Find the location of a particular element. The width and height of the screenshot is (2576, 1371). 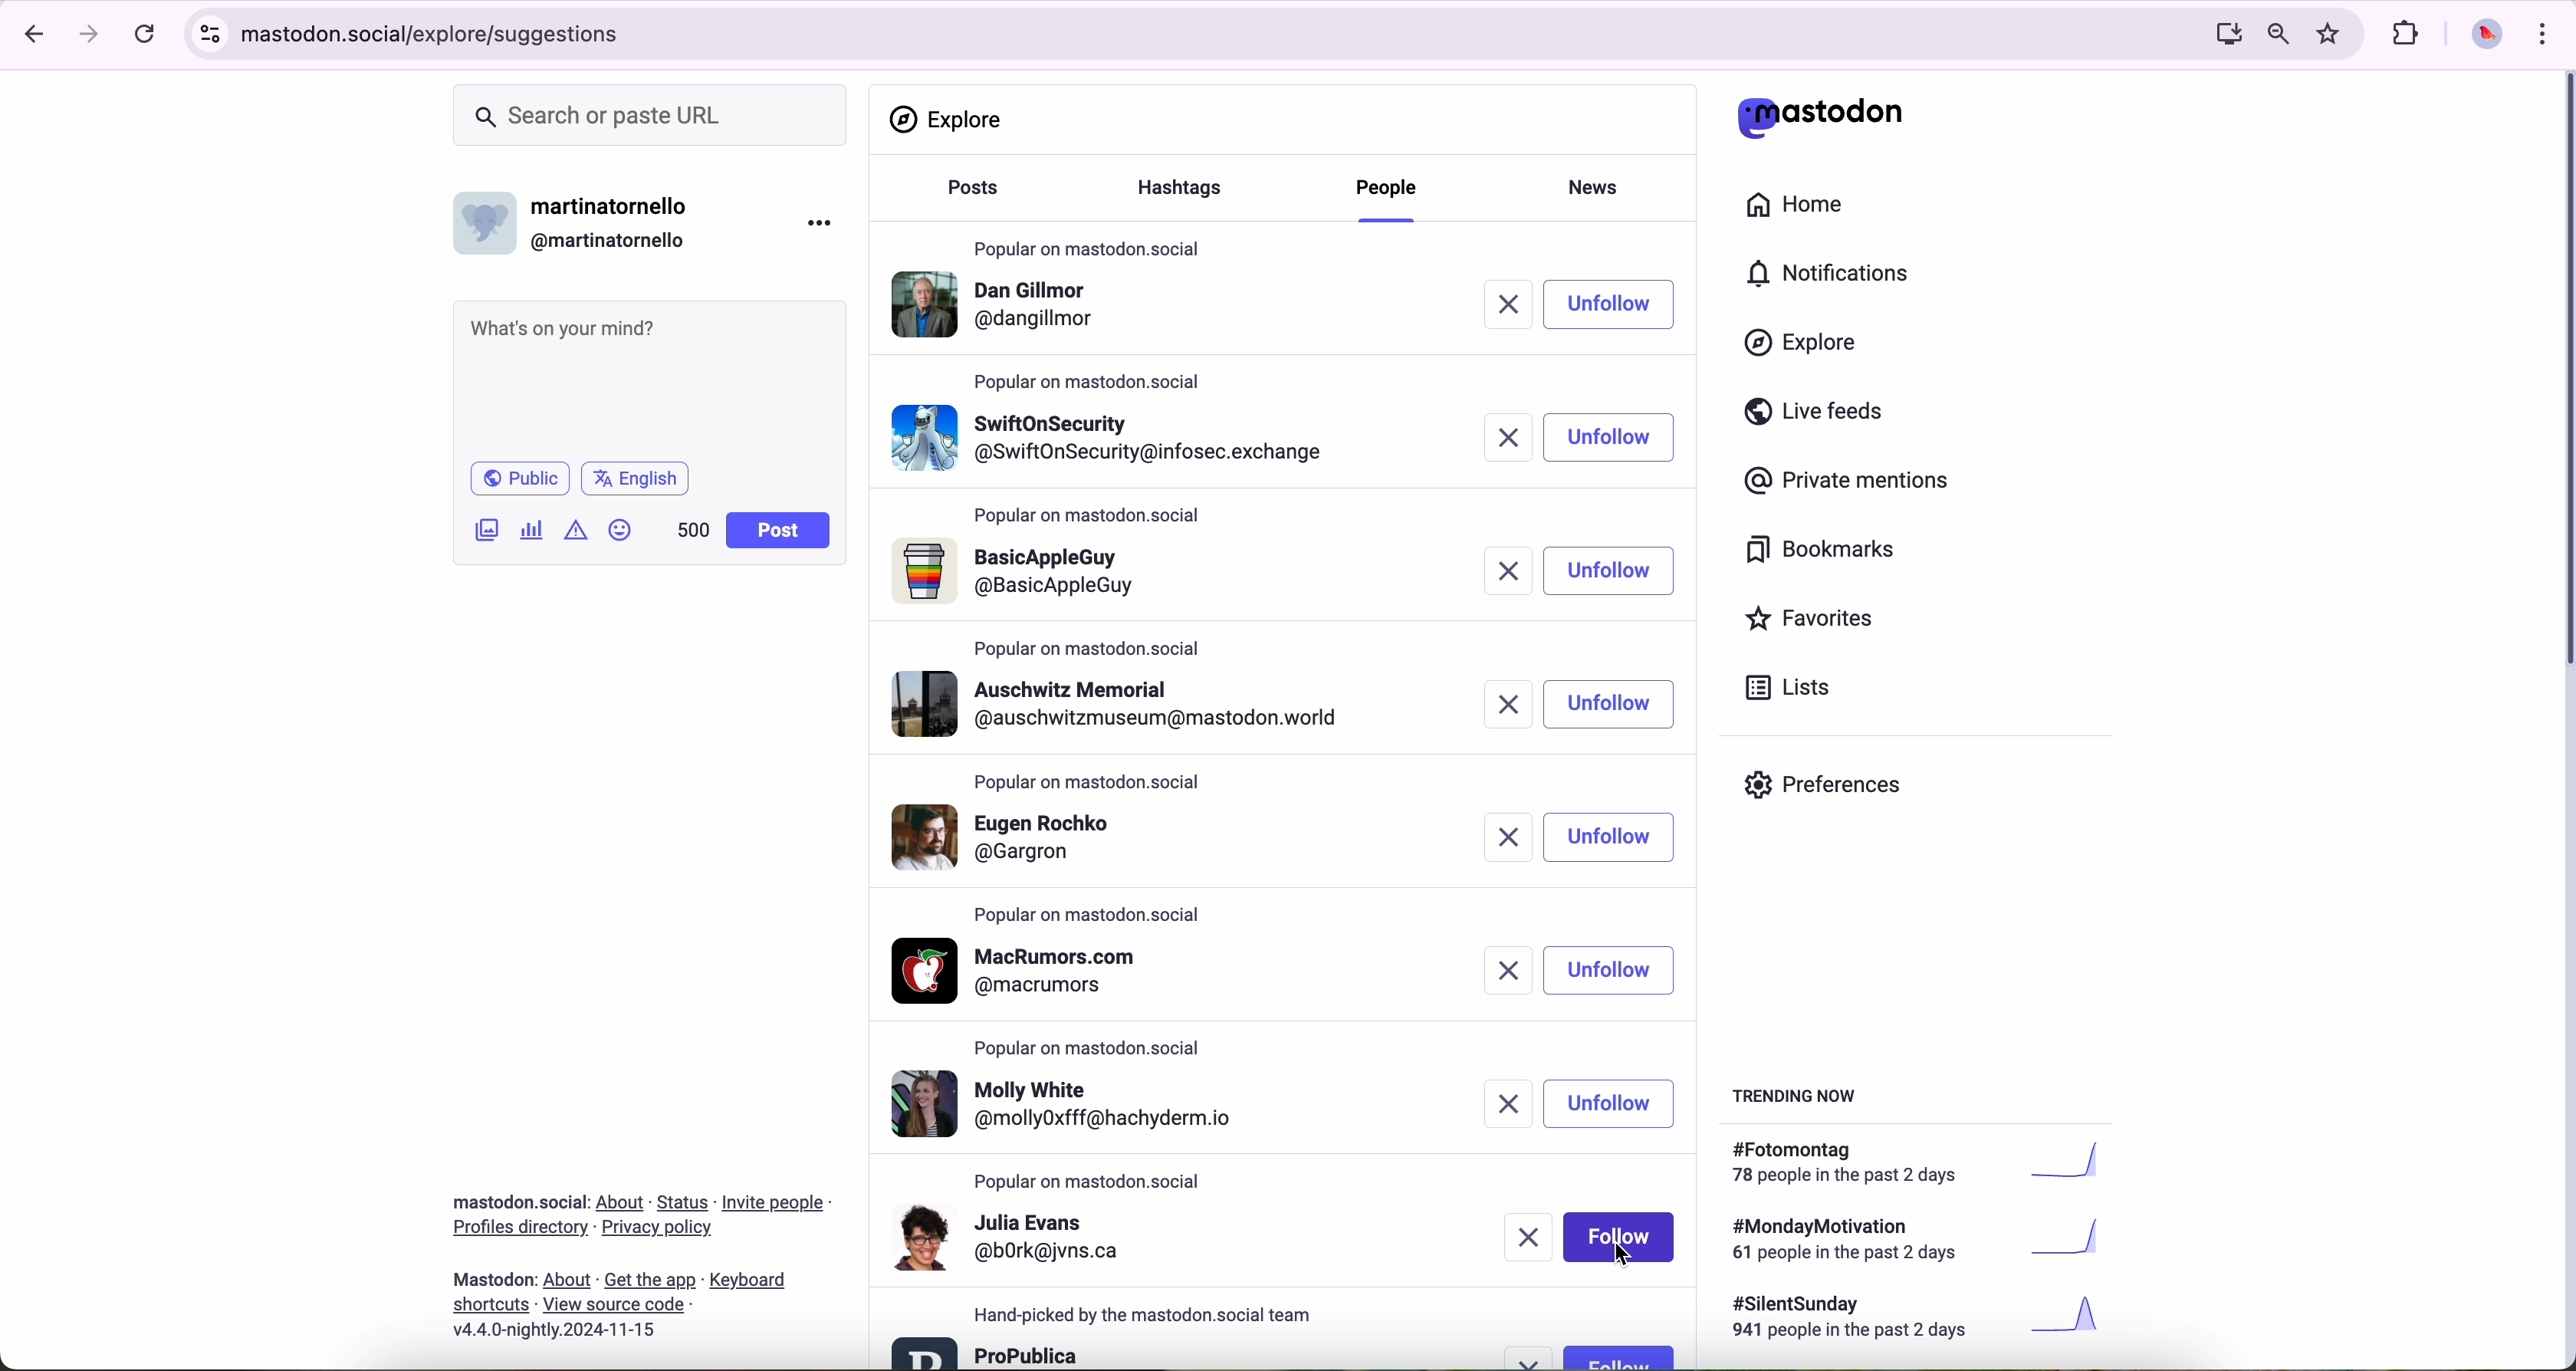

profile is located at coordinates (988, 1351).